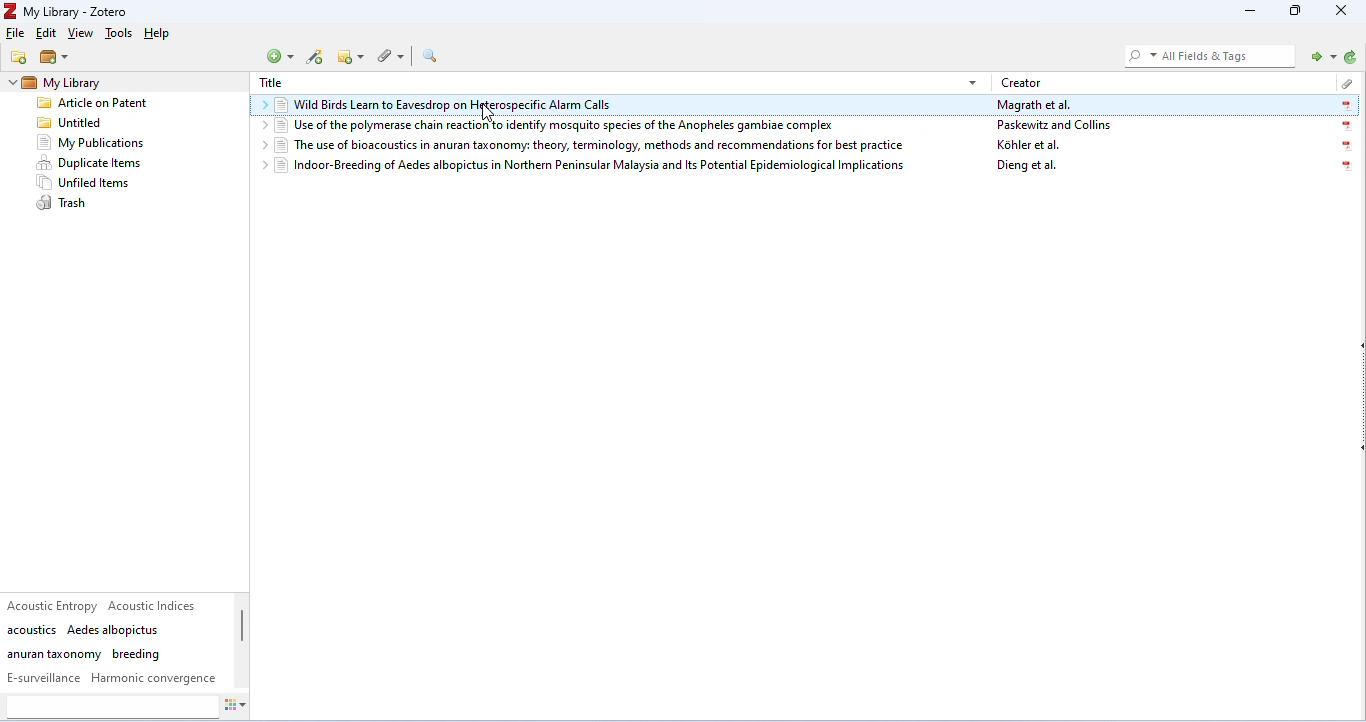  Describe the element at coordinates (262, 143) in the screenshot. I see `drop down` at that location.